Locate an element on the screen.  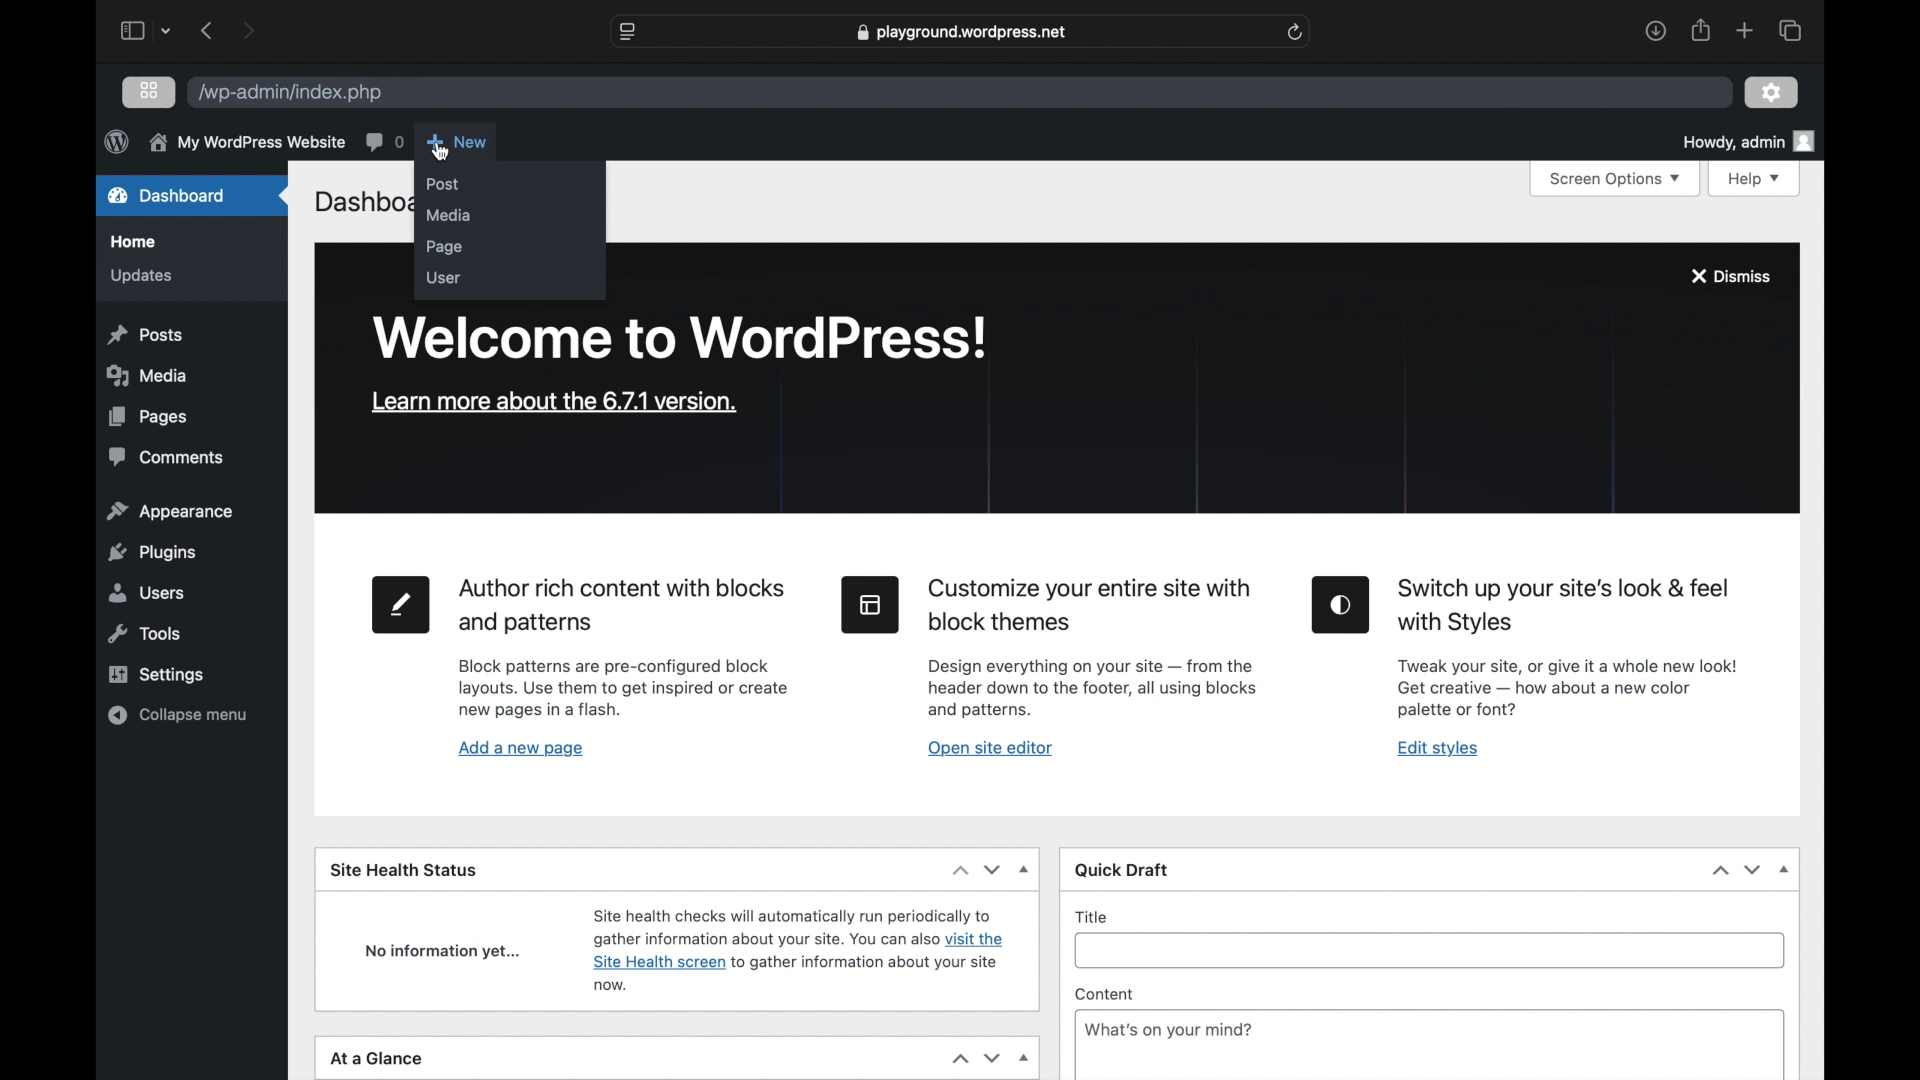
stepper buttons is located at coordinates (976, 1058).